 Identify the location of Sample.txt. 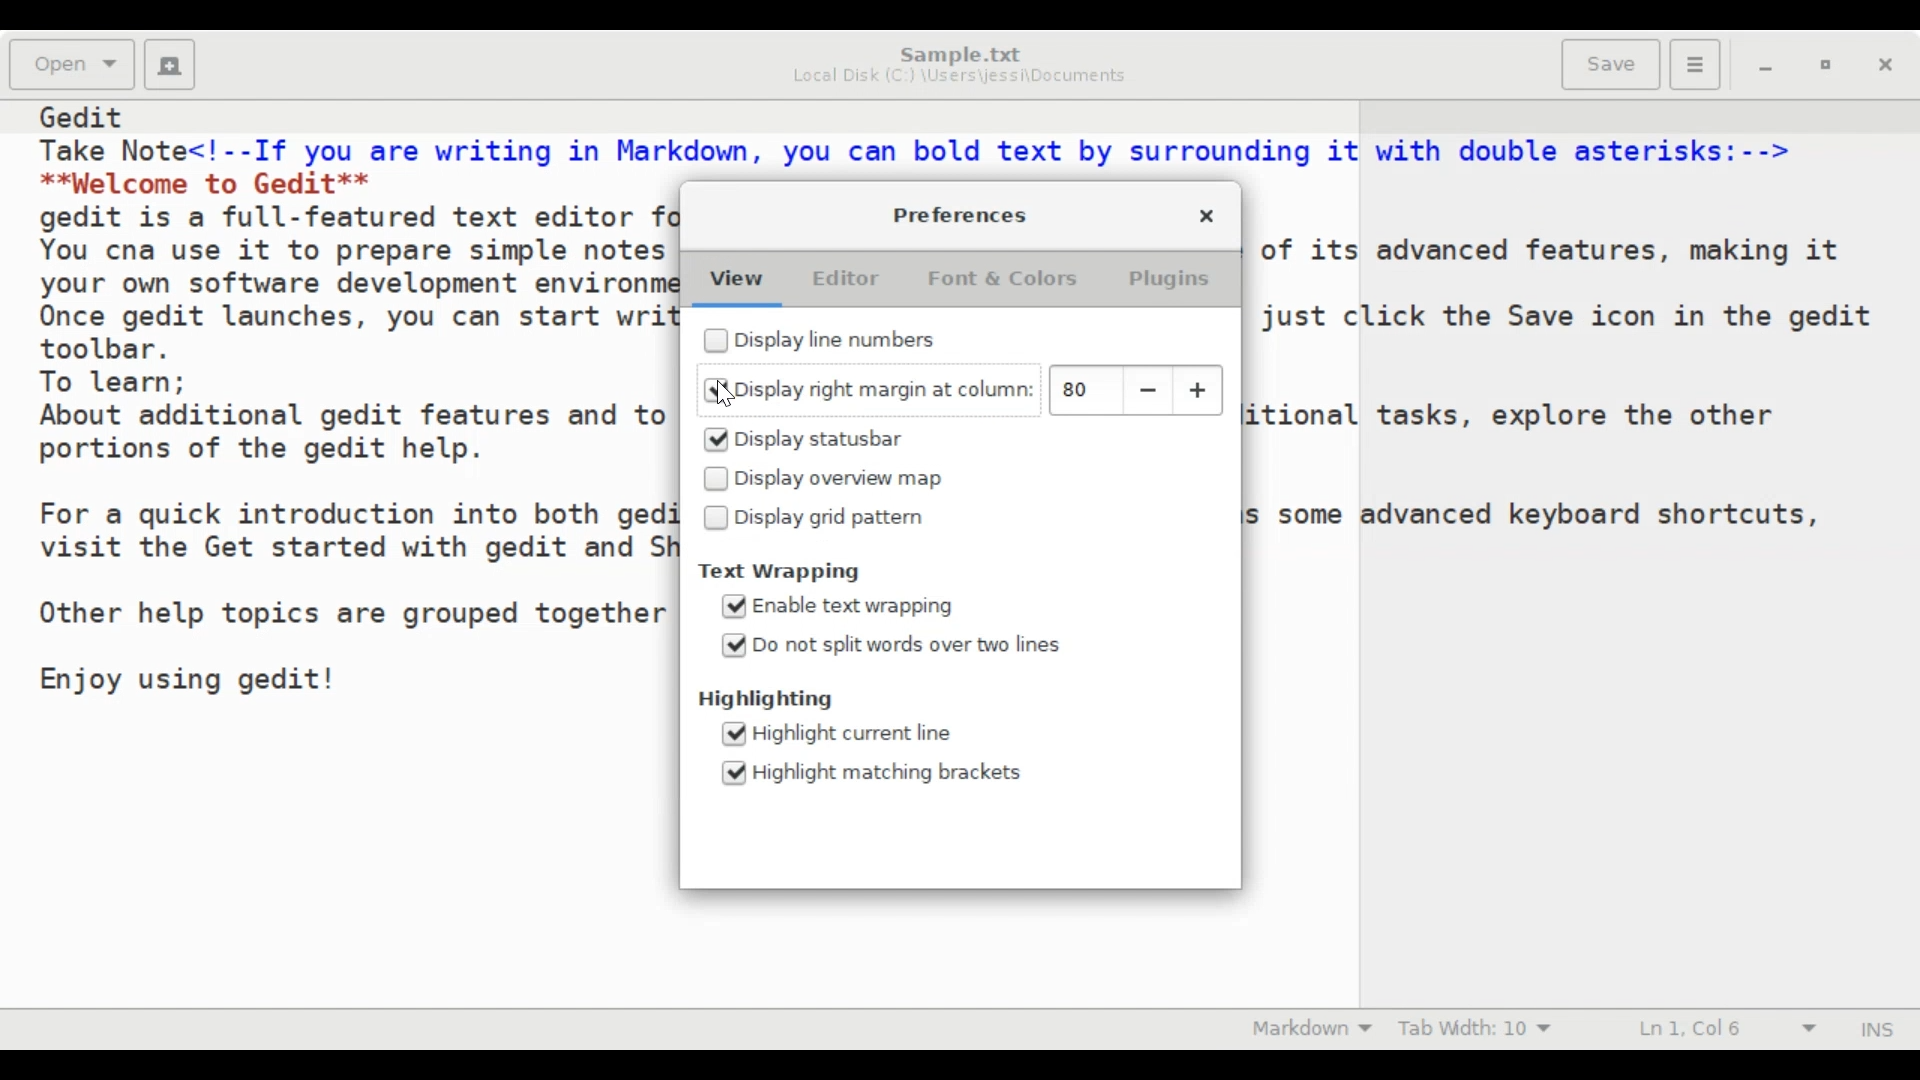
(961, 54).